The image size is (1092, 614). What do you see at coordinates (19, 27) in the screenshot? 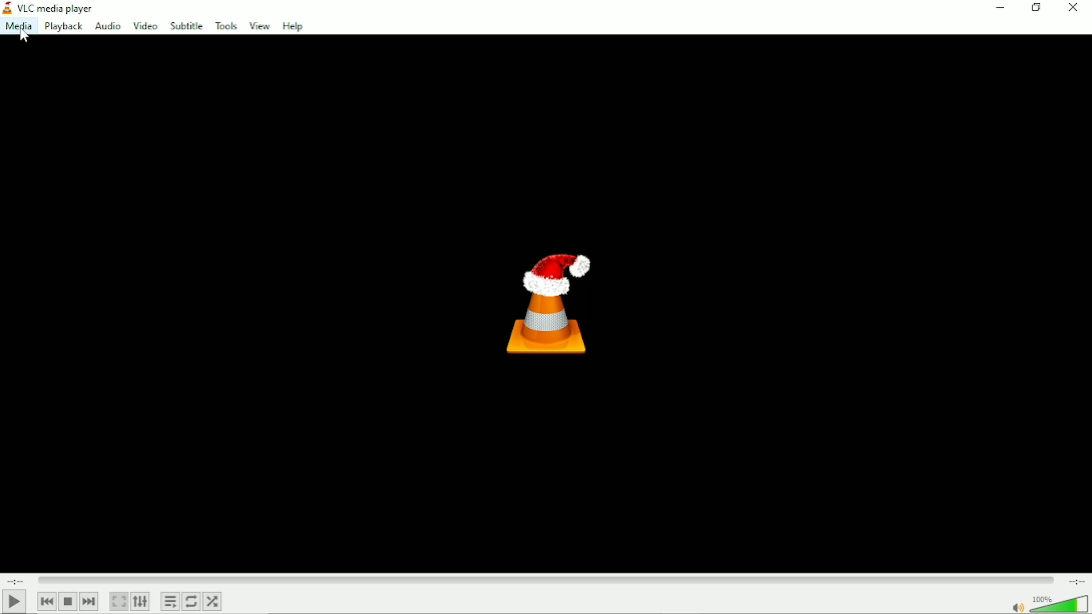
I see `Media` at bounding box center [19, 27].